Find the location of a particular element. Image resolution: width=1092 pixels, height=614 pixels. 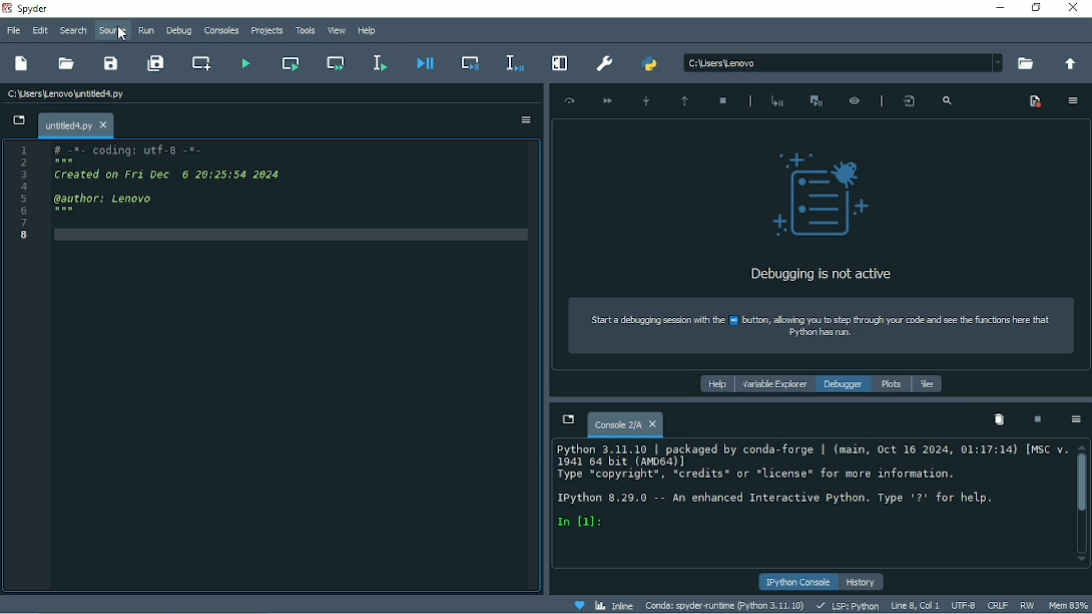

Debug is located at coordinates (178, 31).